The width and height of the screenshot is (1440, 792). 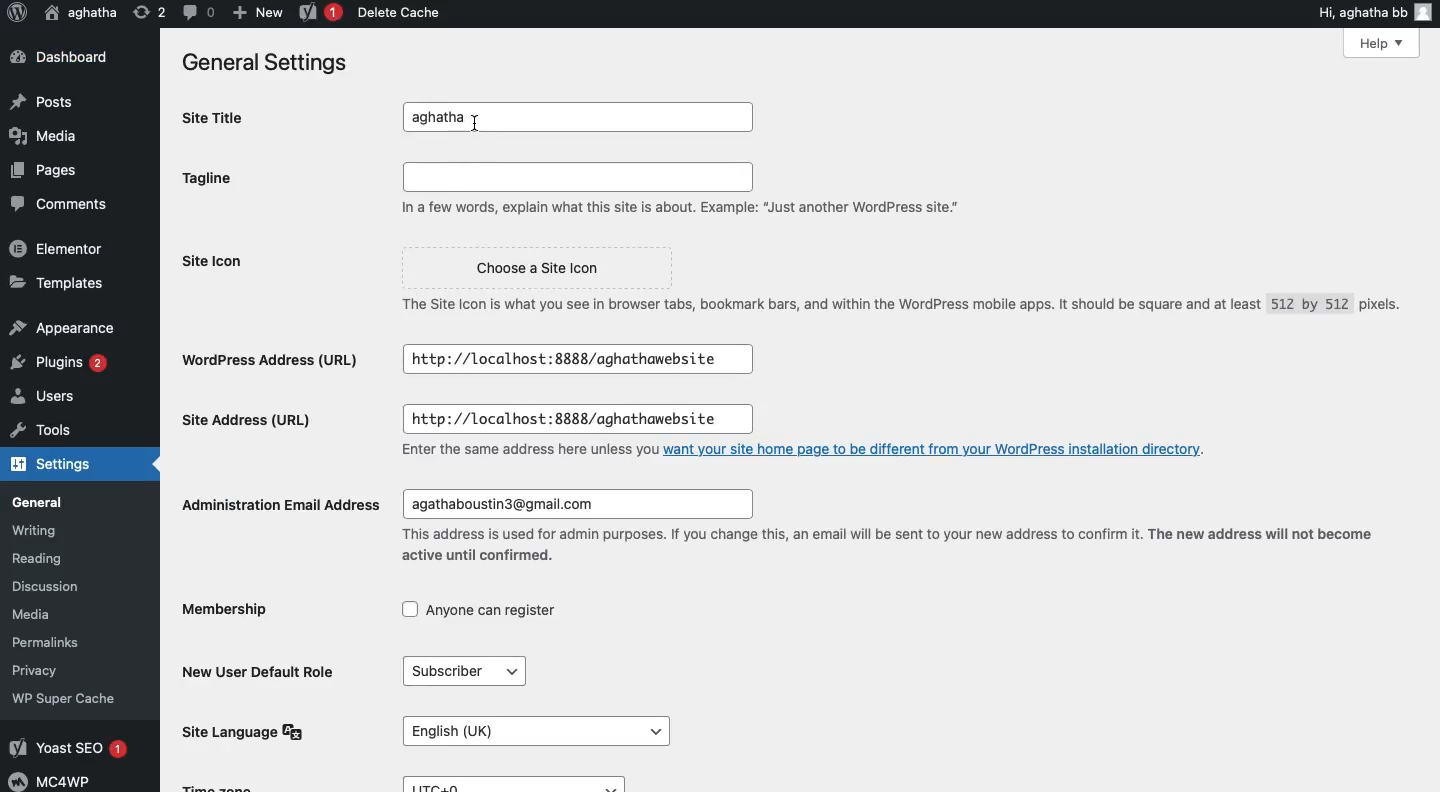 What do you see at coordinates (263, 670) in the screenshot?
I see `New user default role` at bounding box center [263, 670].